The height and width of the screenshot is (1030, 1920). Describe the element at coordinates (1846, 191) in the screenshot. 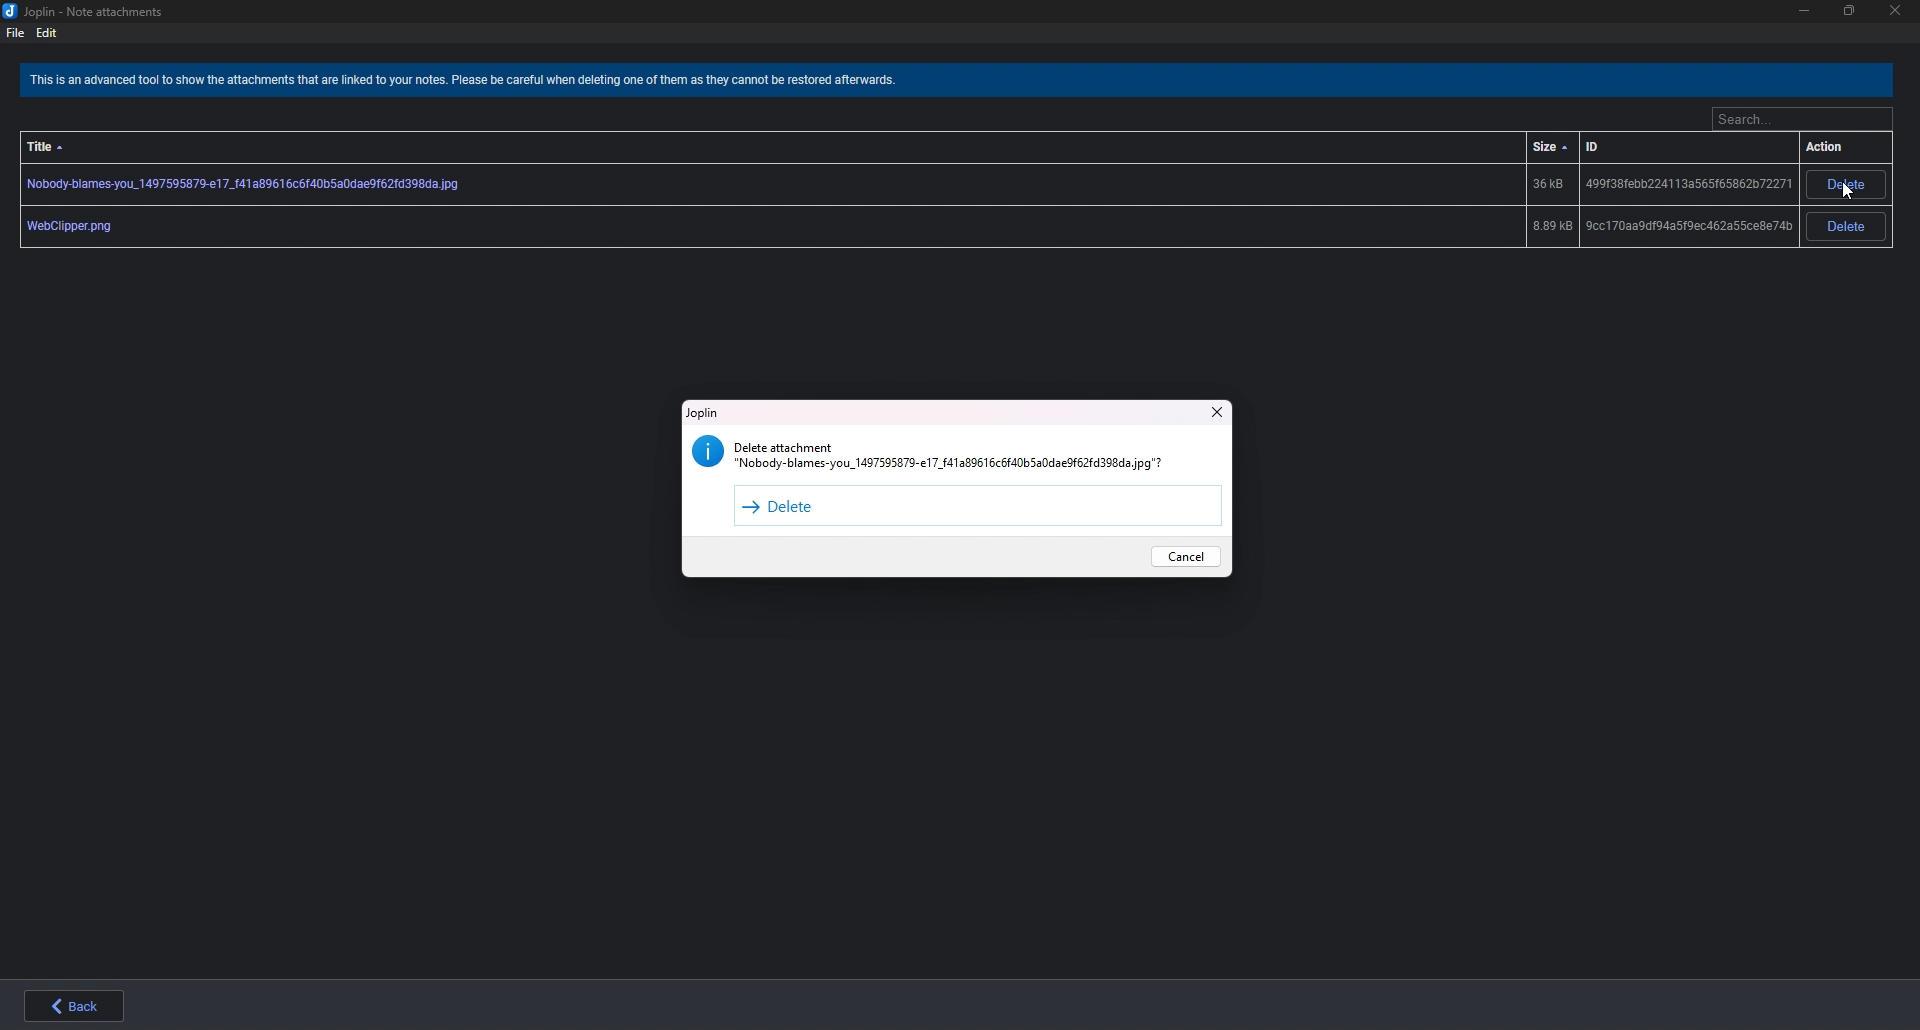

I see `cursor` at that location.